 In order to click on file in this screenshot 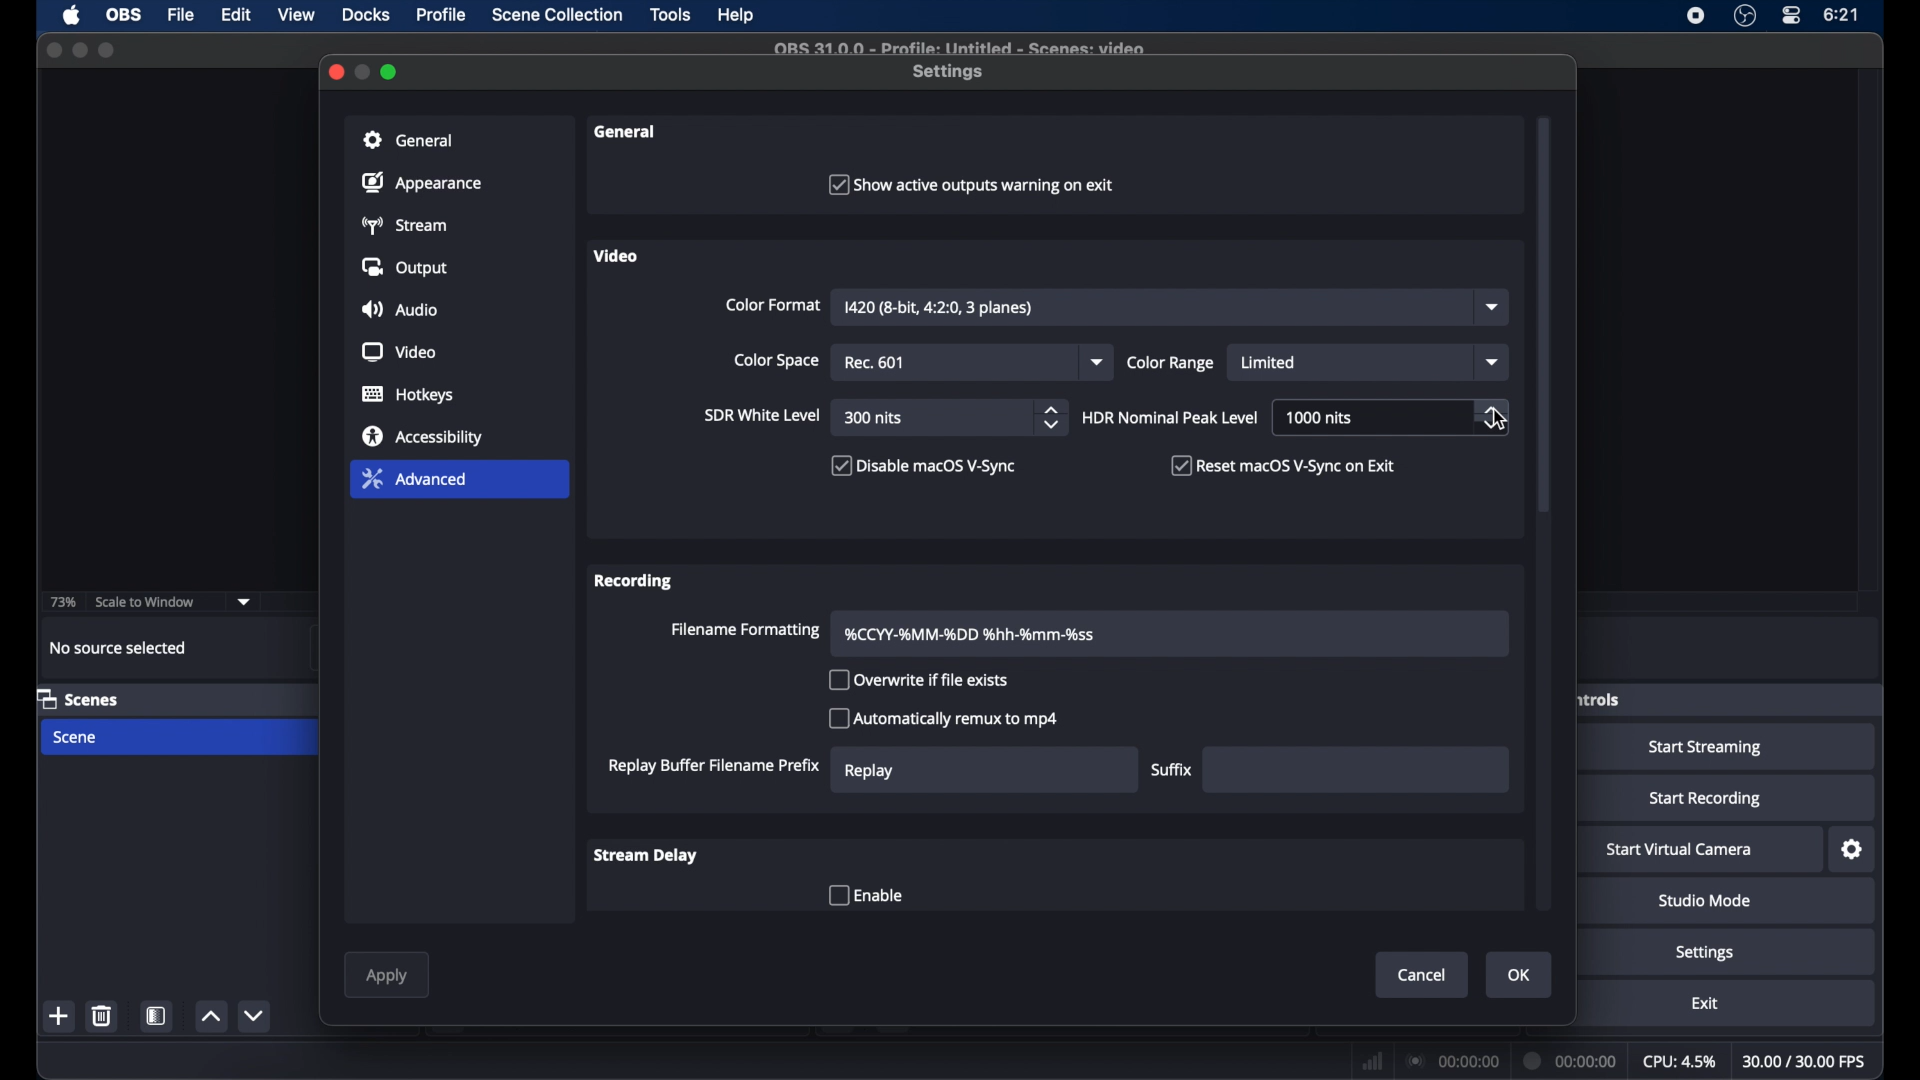, I will do `click(181, 15)`.